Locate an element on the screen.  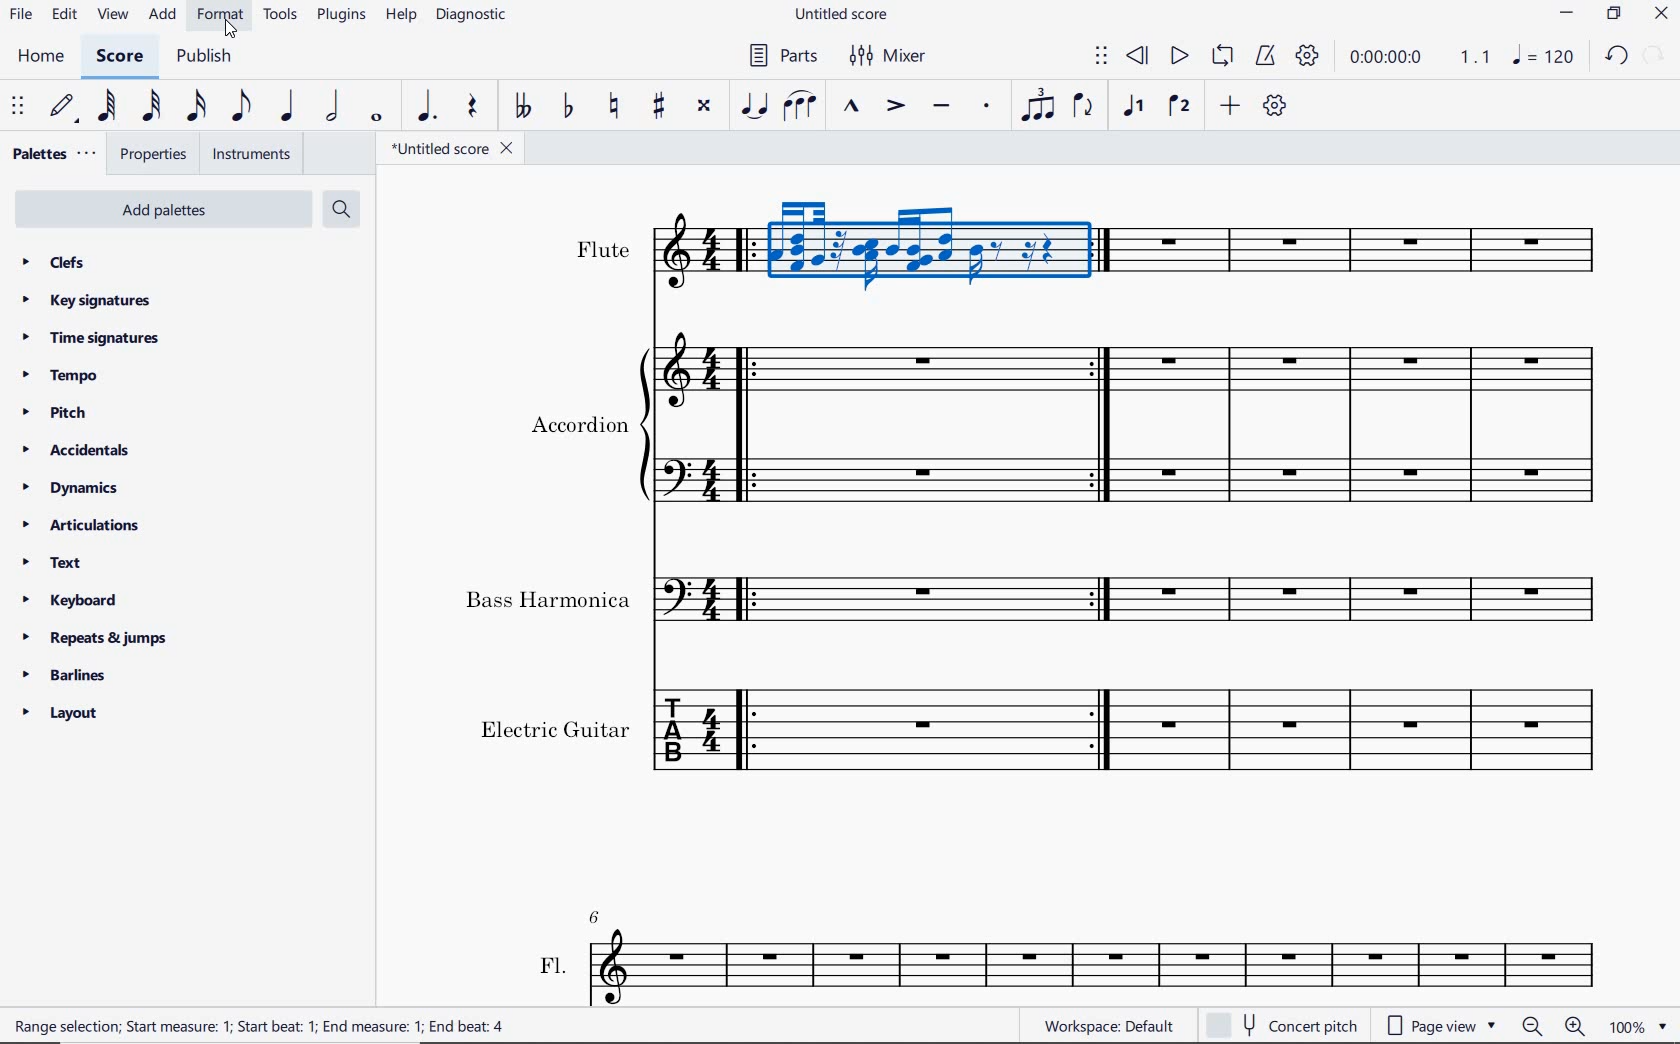
Instrument: Accordion is located at coordinates (1071, 424).